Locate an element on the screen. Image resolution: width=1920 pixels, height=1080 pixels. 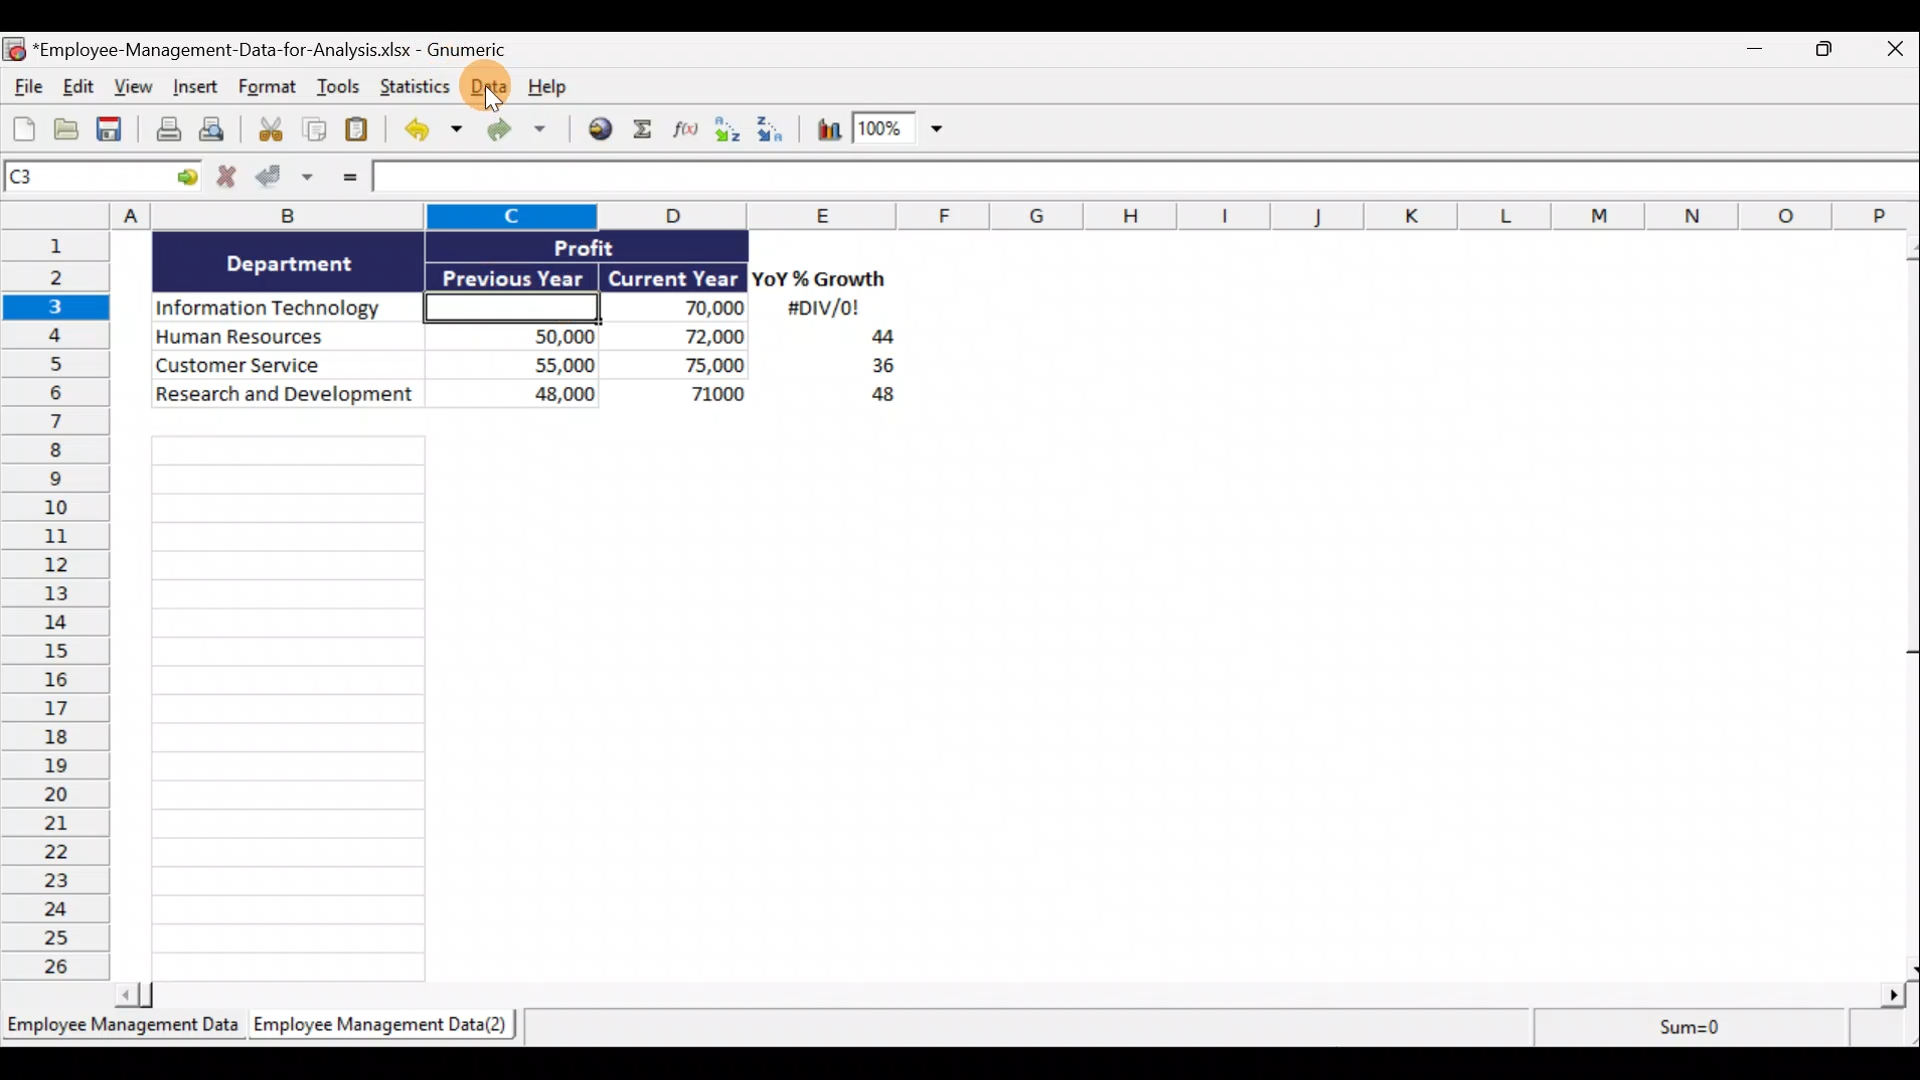
Sum into the current cell is located at coordinates (645, 131).